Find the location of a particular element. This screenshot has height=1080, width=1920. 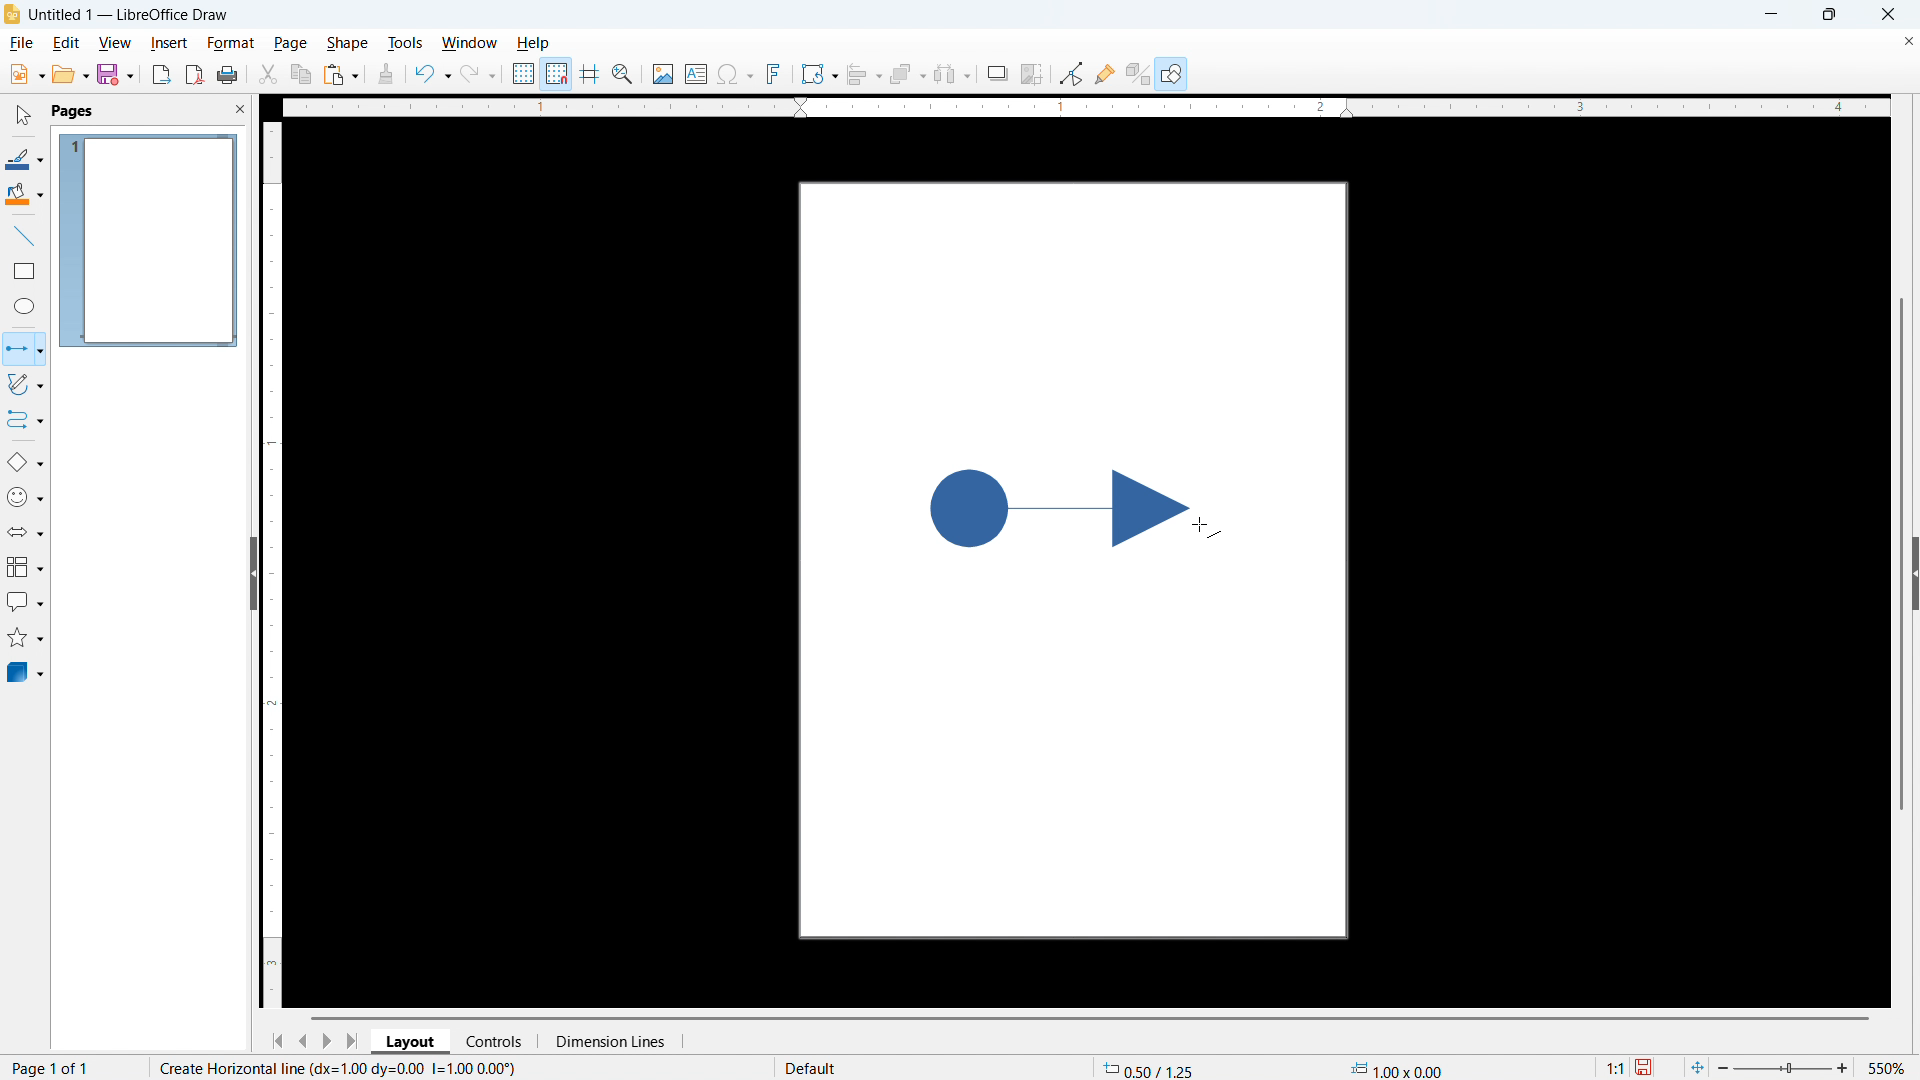

Close document  is located at coordinates (1907, 41).